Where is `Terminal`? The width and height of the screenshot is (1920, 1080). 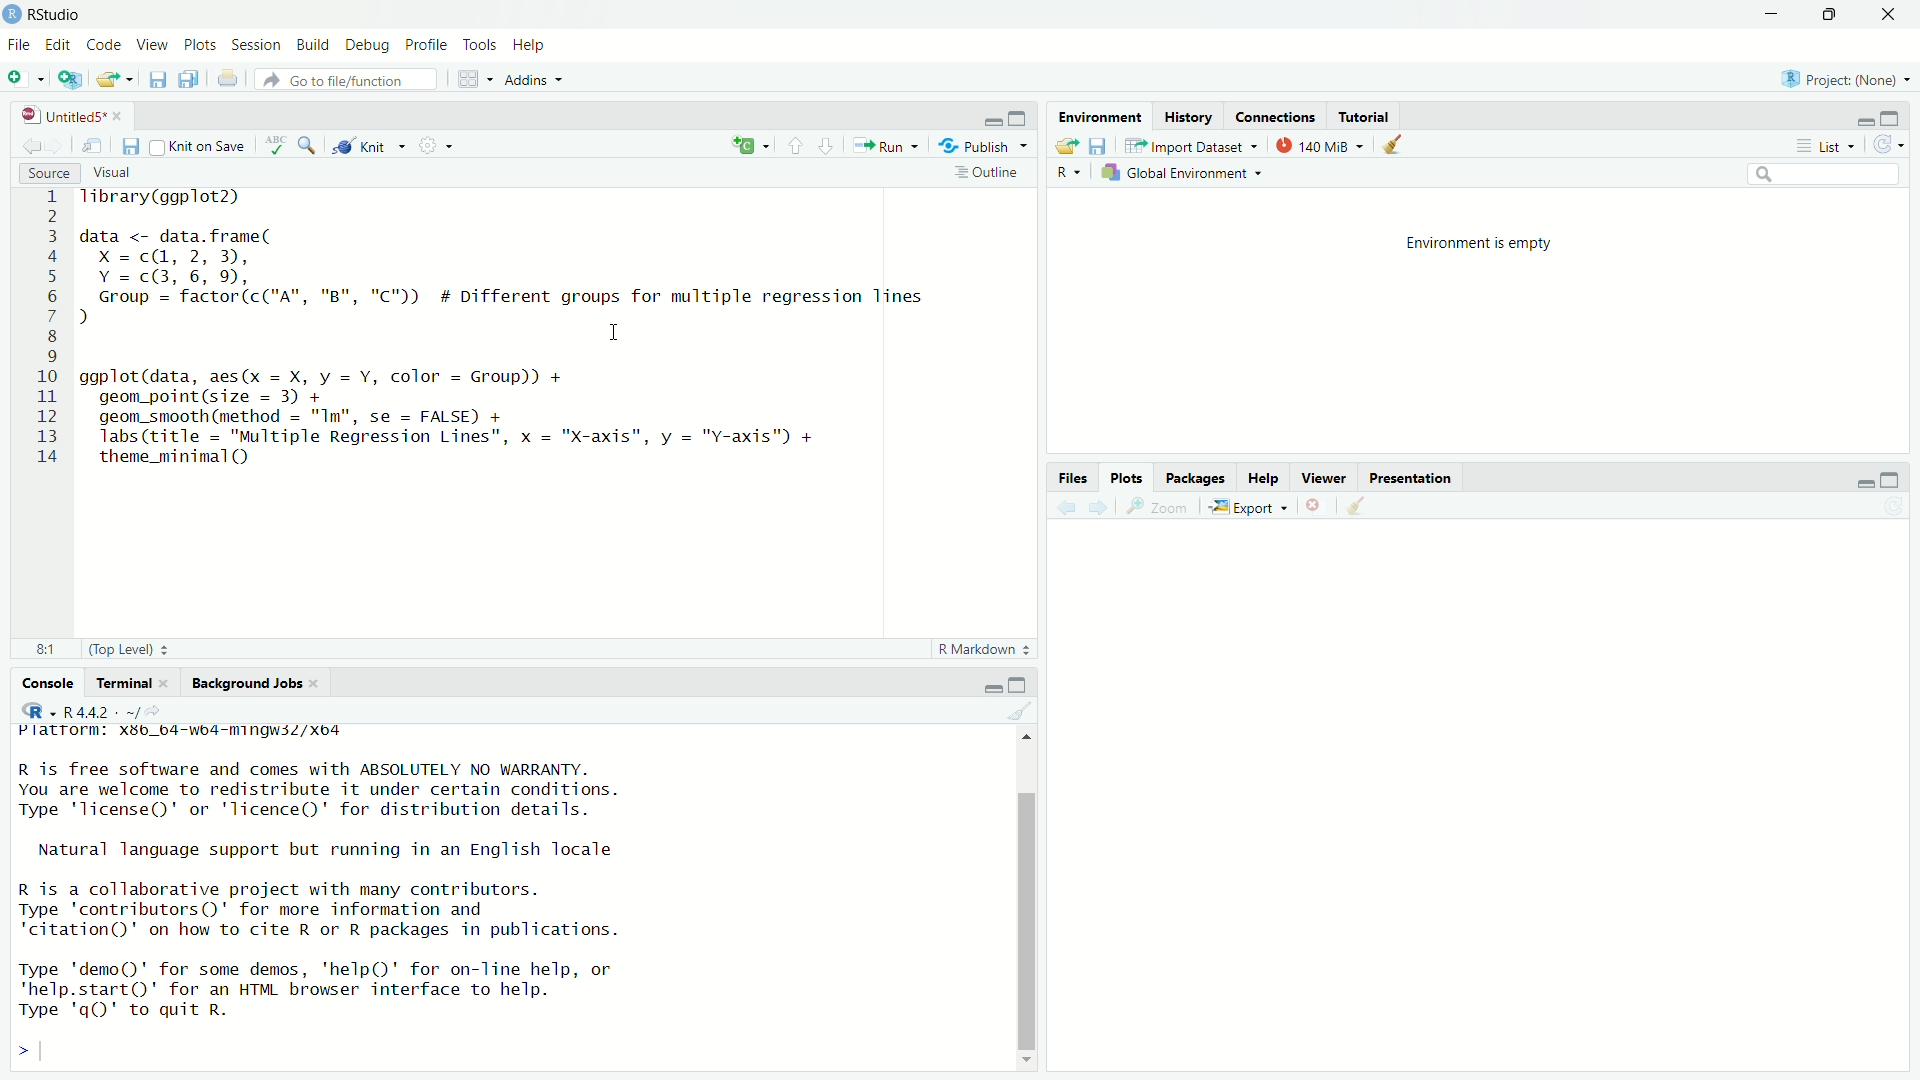
Terminal is located at coordinates (119, 680).